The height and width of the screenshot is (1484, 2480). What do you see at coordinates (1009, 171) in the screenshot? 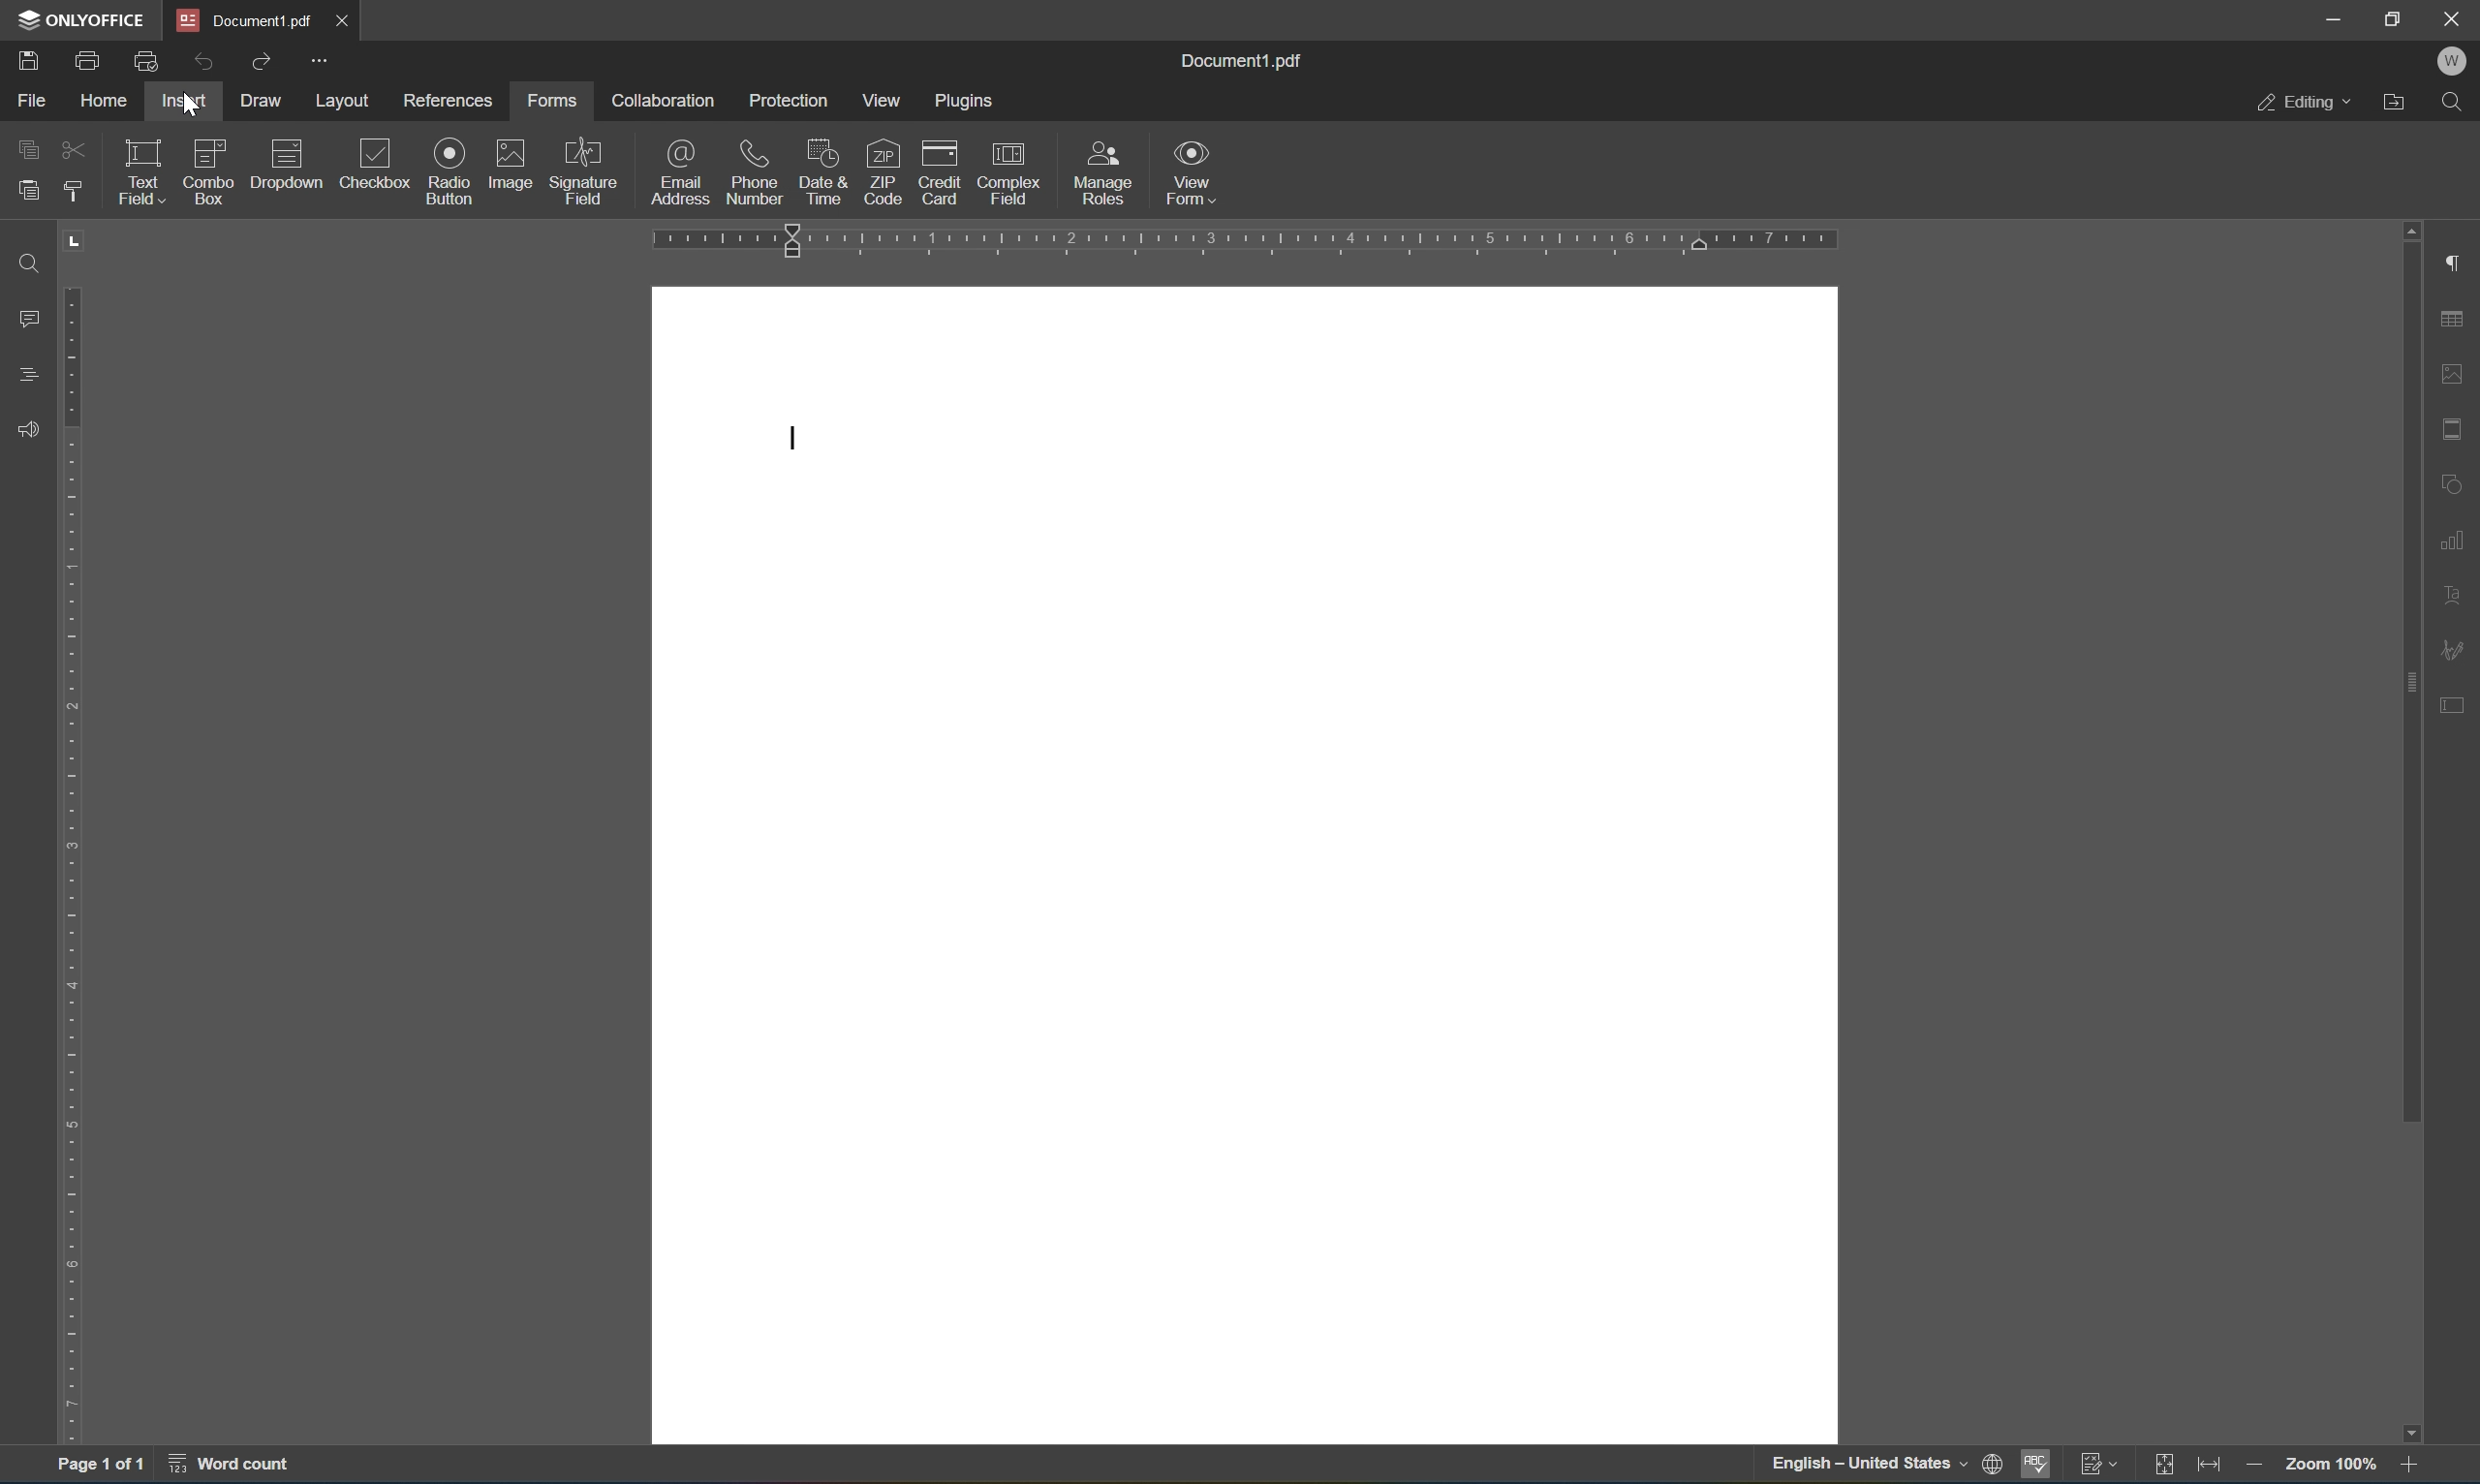
I see `complex field` at bounding box center [1009, 171].